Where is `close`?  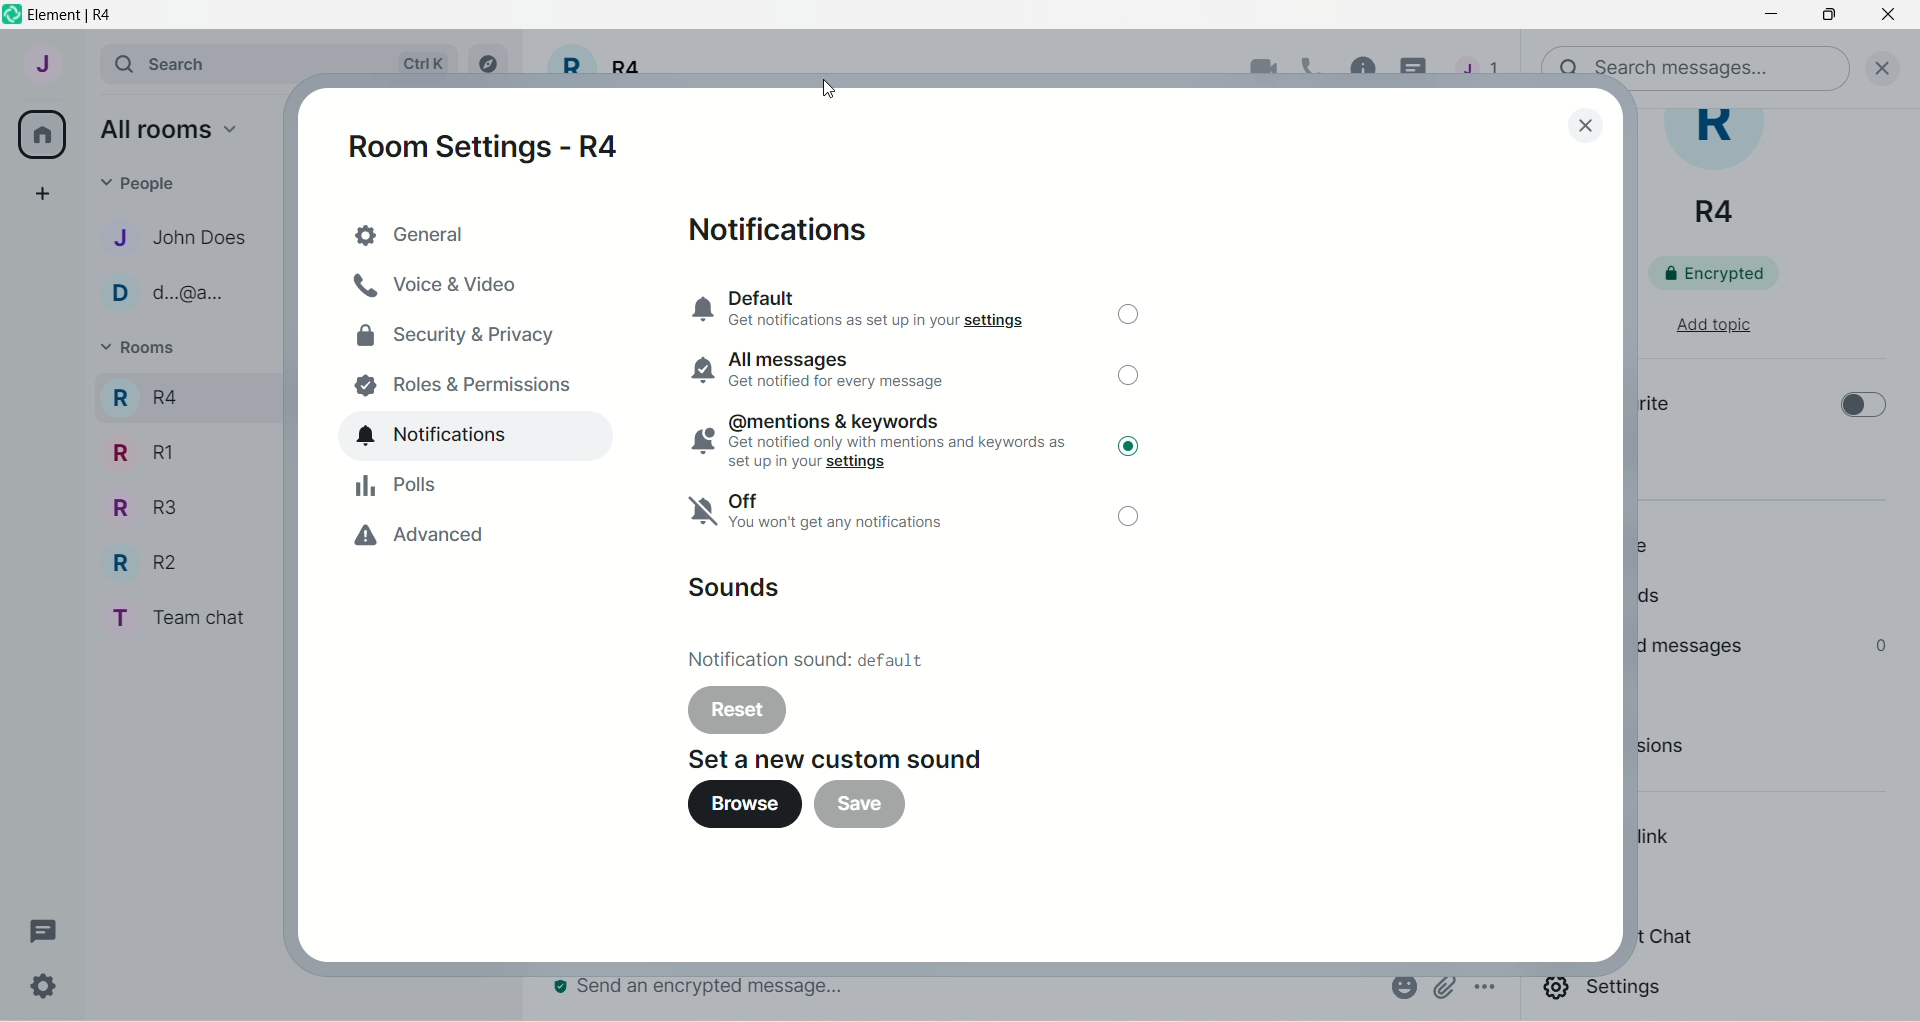
close is located at coordinates (1889, 66).